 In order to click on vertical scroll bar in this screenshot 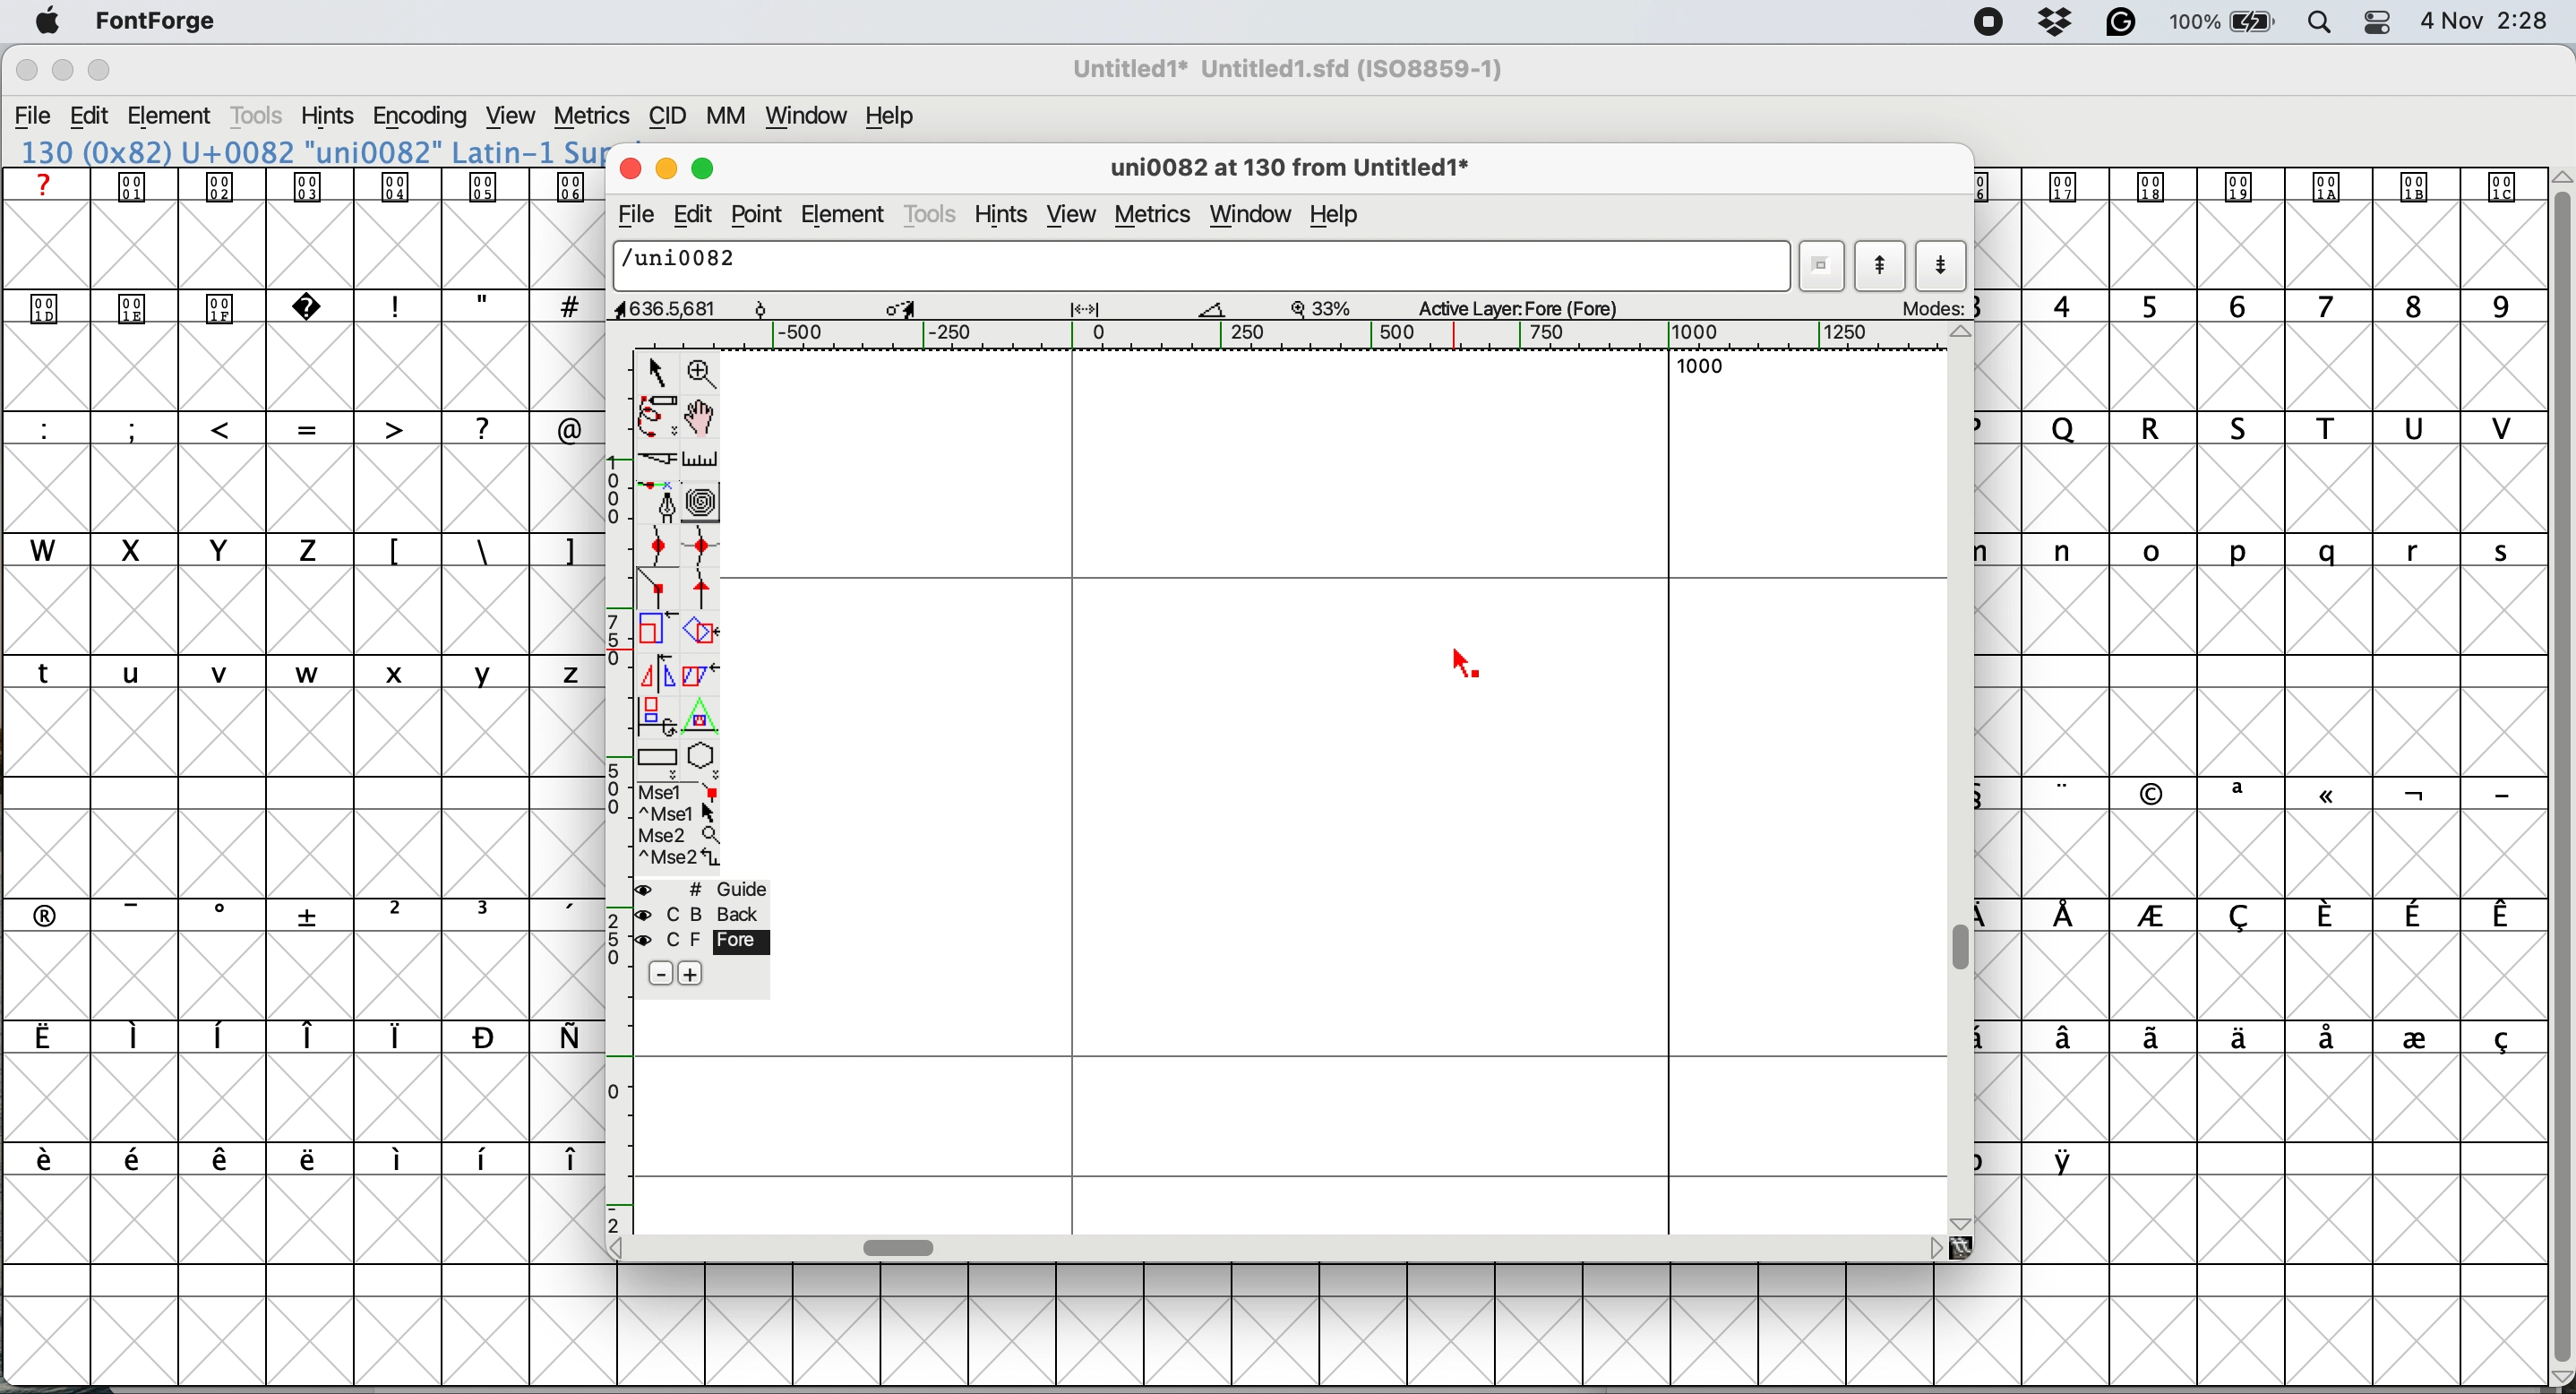, I will do `click(1966, 949)`.